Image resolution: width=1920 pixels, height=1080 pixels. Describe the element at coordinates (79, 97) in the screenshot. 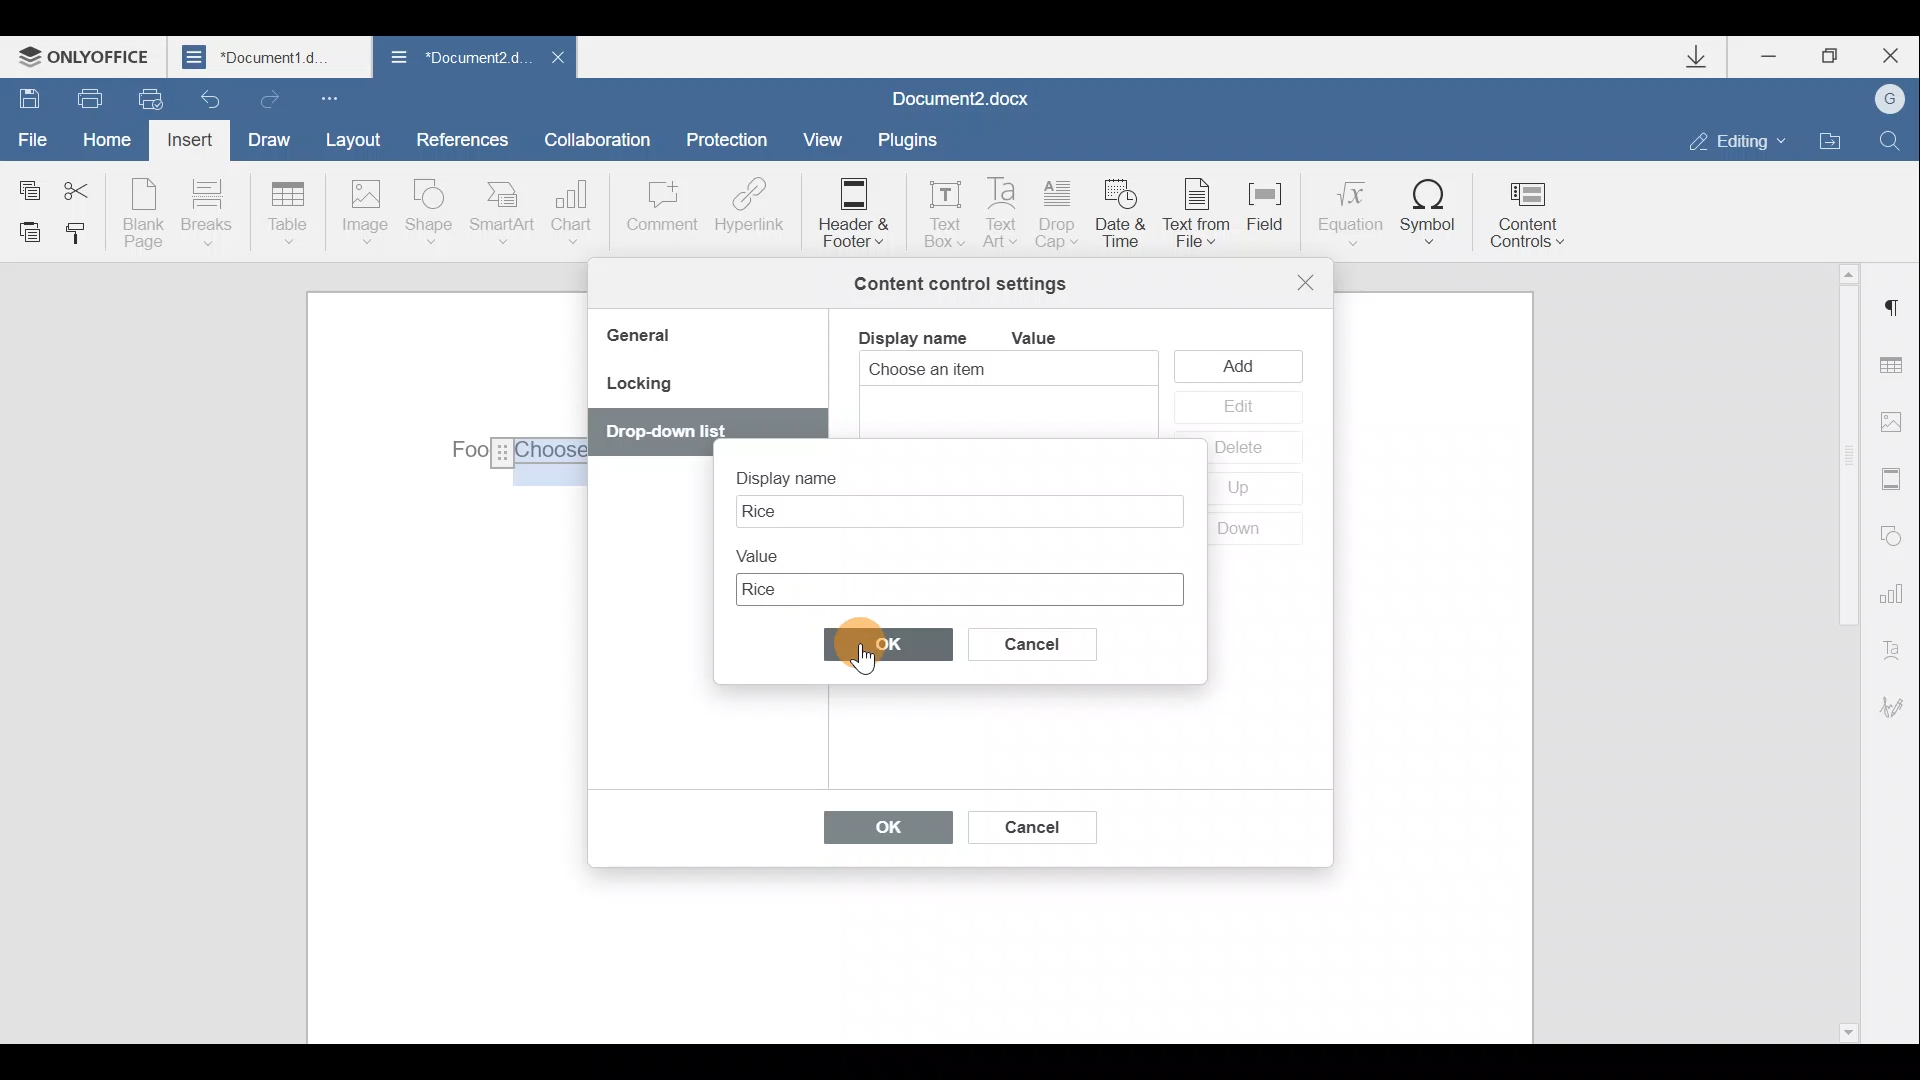

I see `Print file` at that location.